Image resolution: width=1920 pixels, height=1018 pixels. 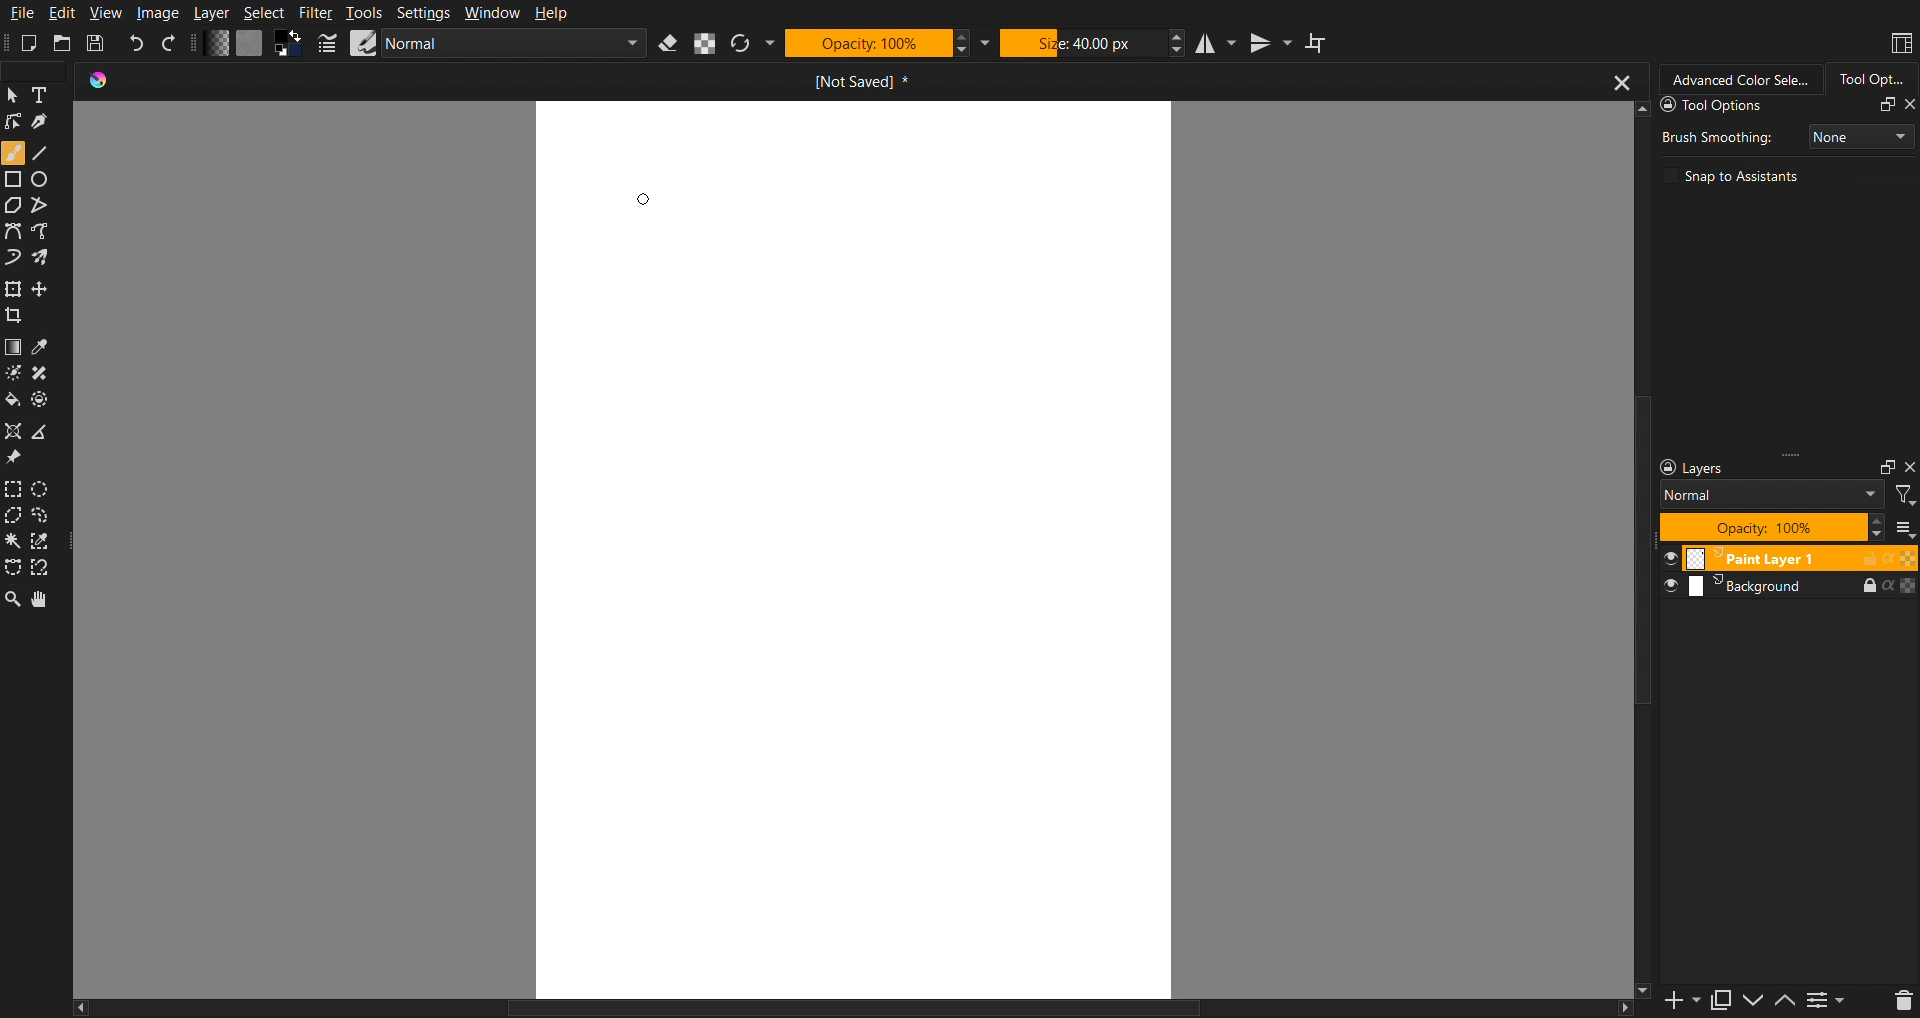 What do you see at coordinates (1218, 43) in the screenshot?
I see `Horizontal Mirror` at bounding box center [1218, 43].